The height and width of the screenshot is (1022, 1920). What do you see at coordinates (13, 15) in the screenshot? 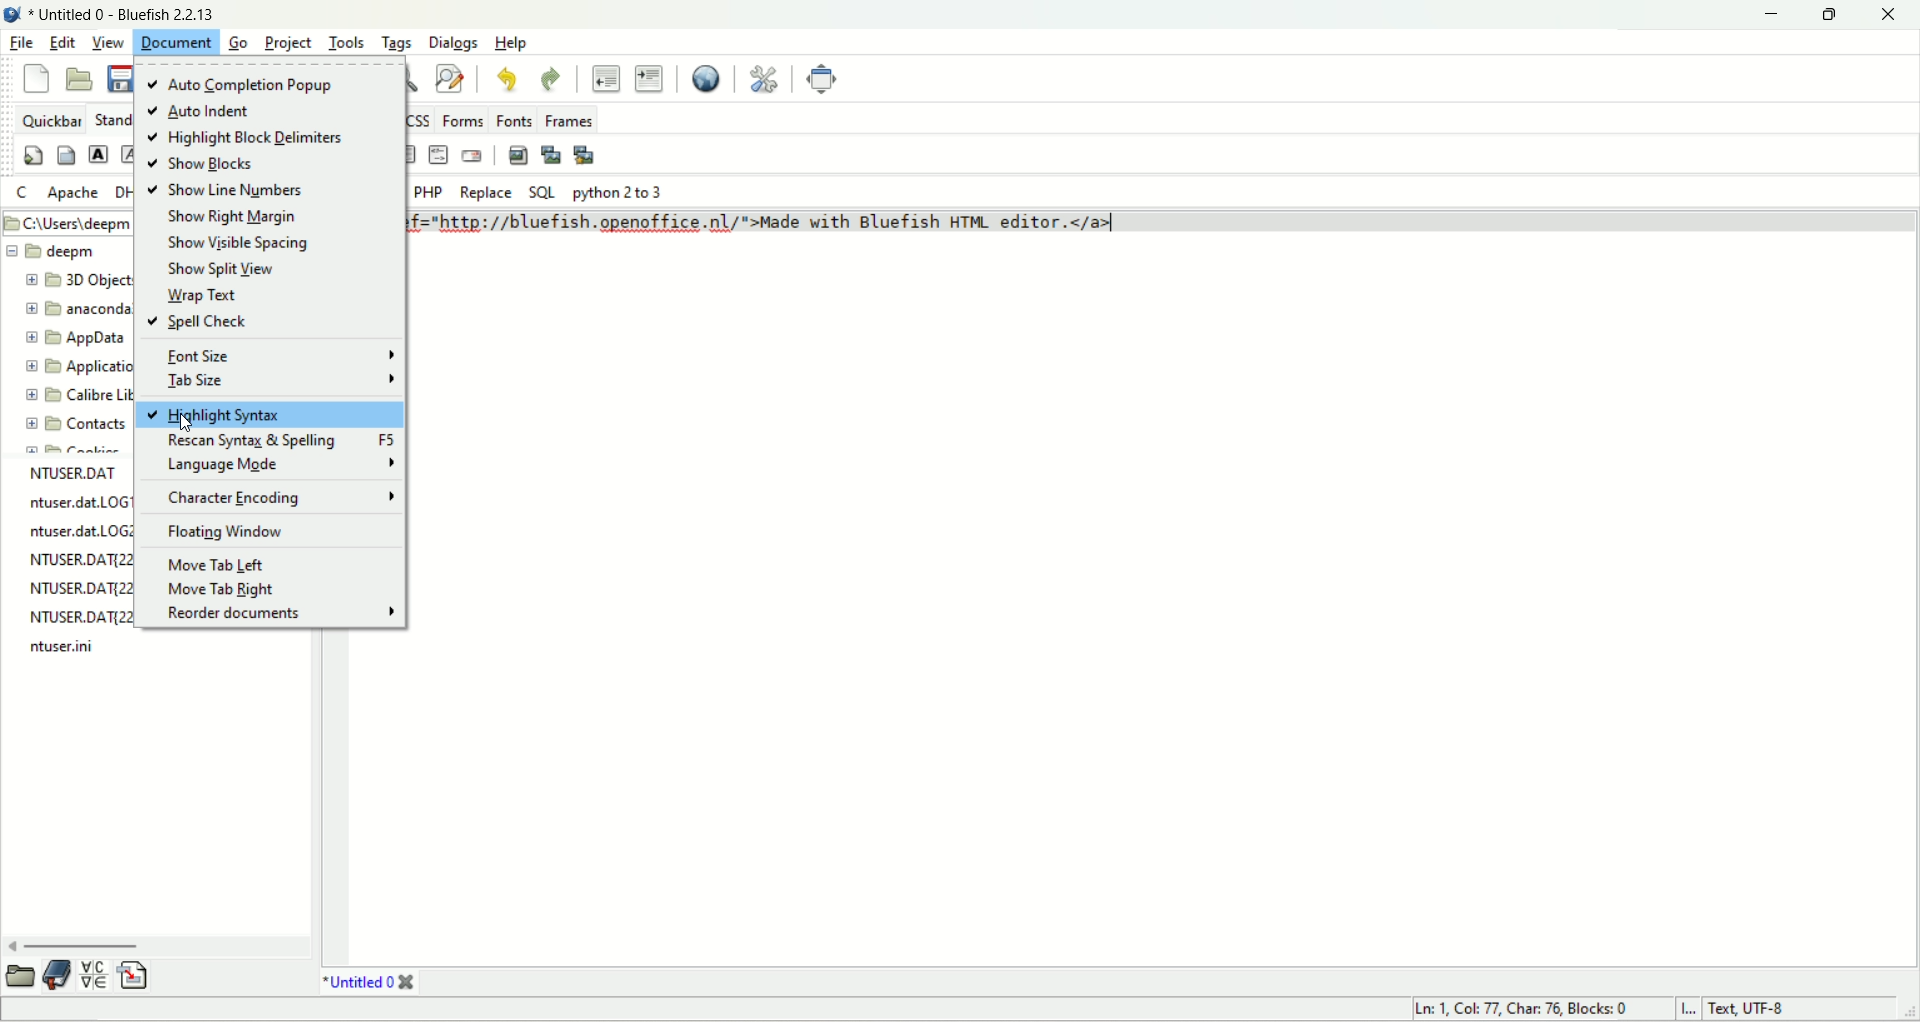
I see `logo` at bounding box center [13, 15].